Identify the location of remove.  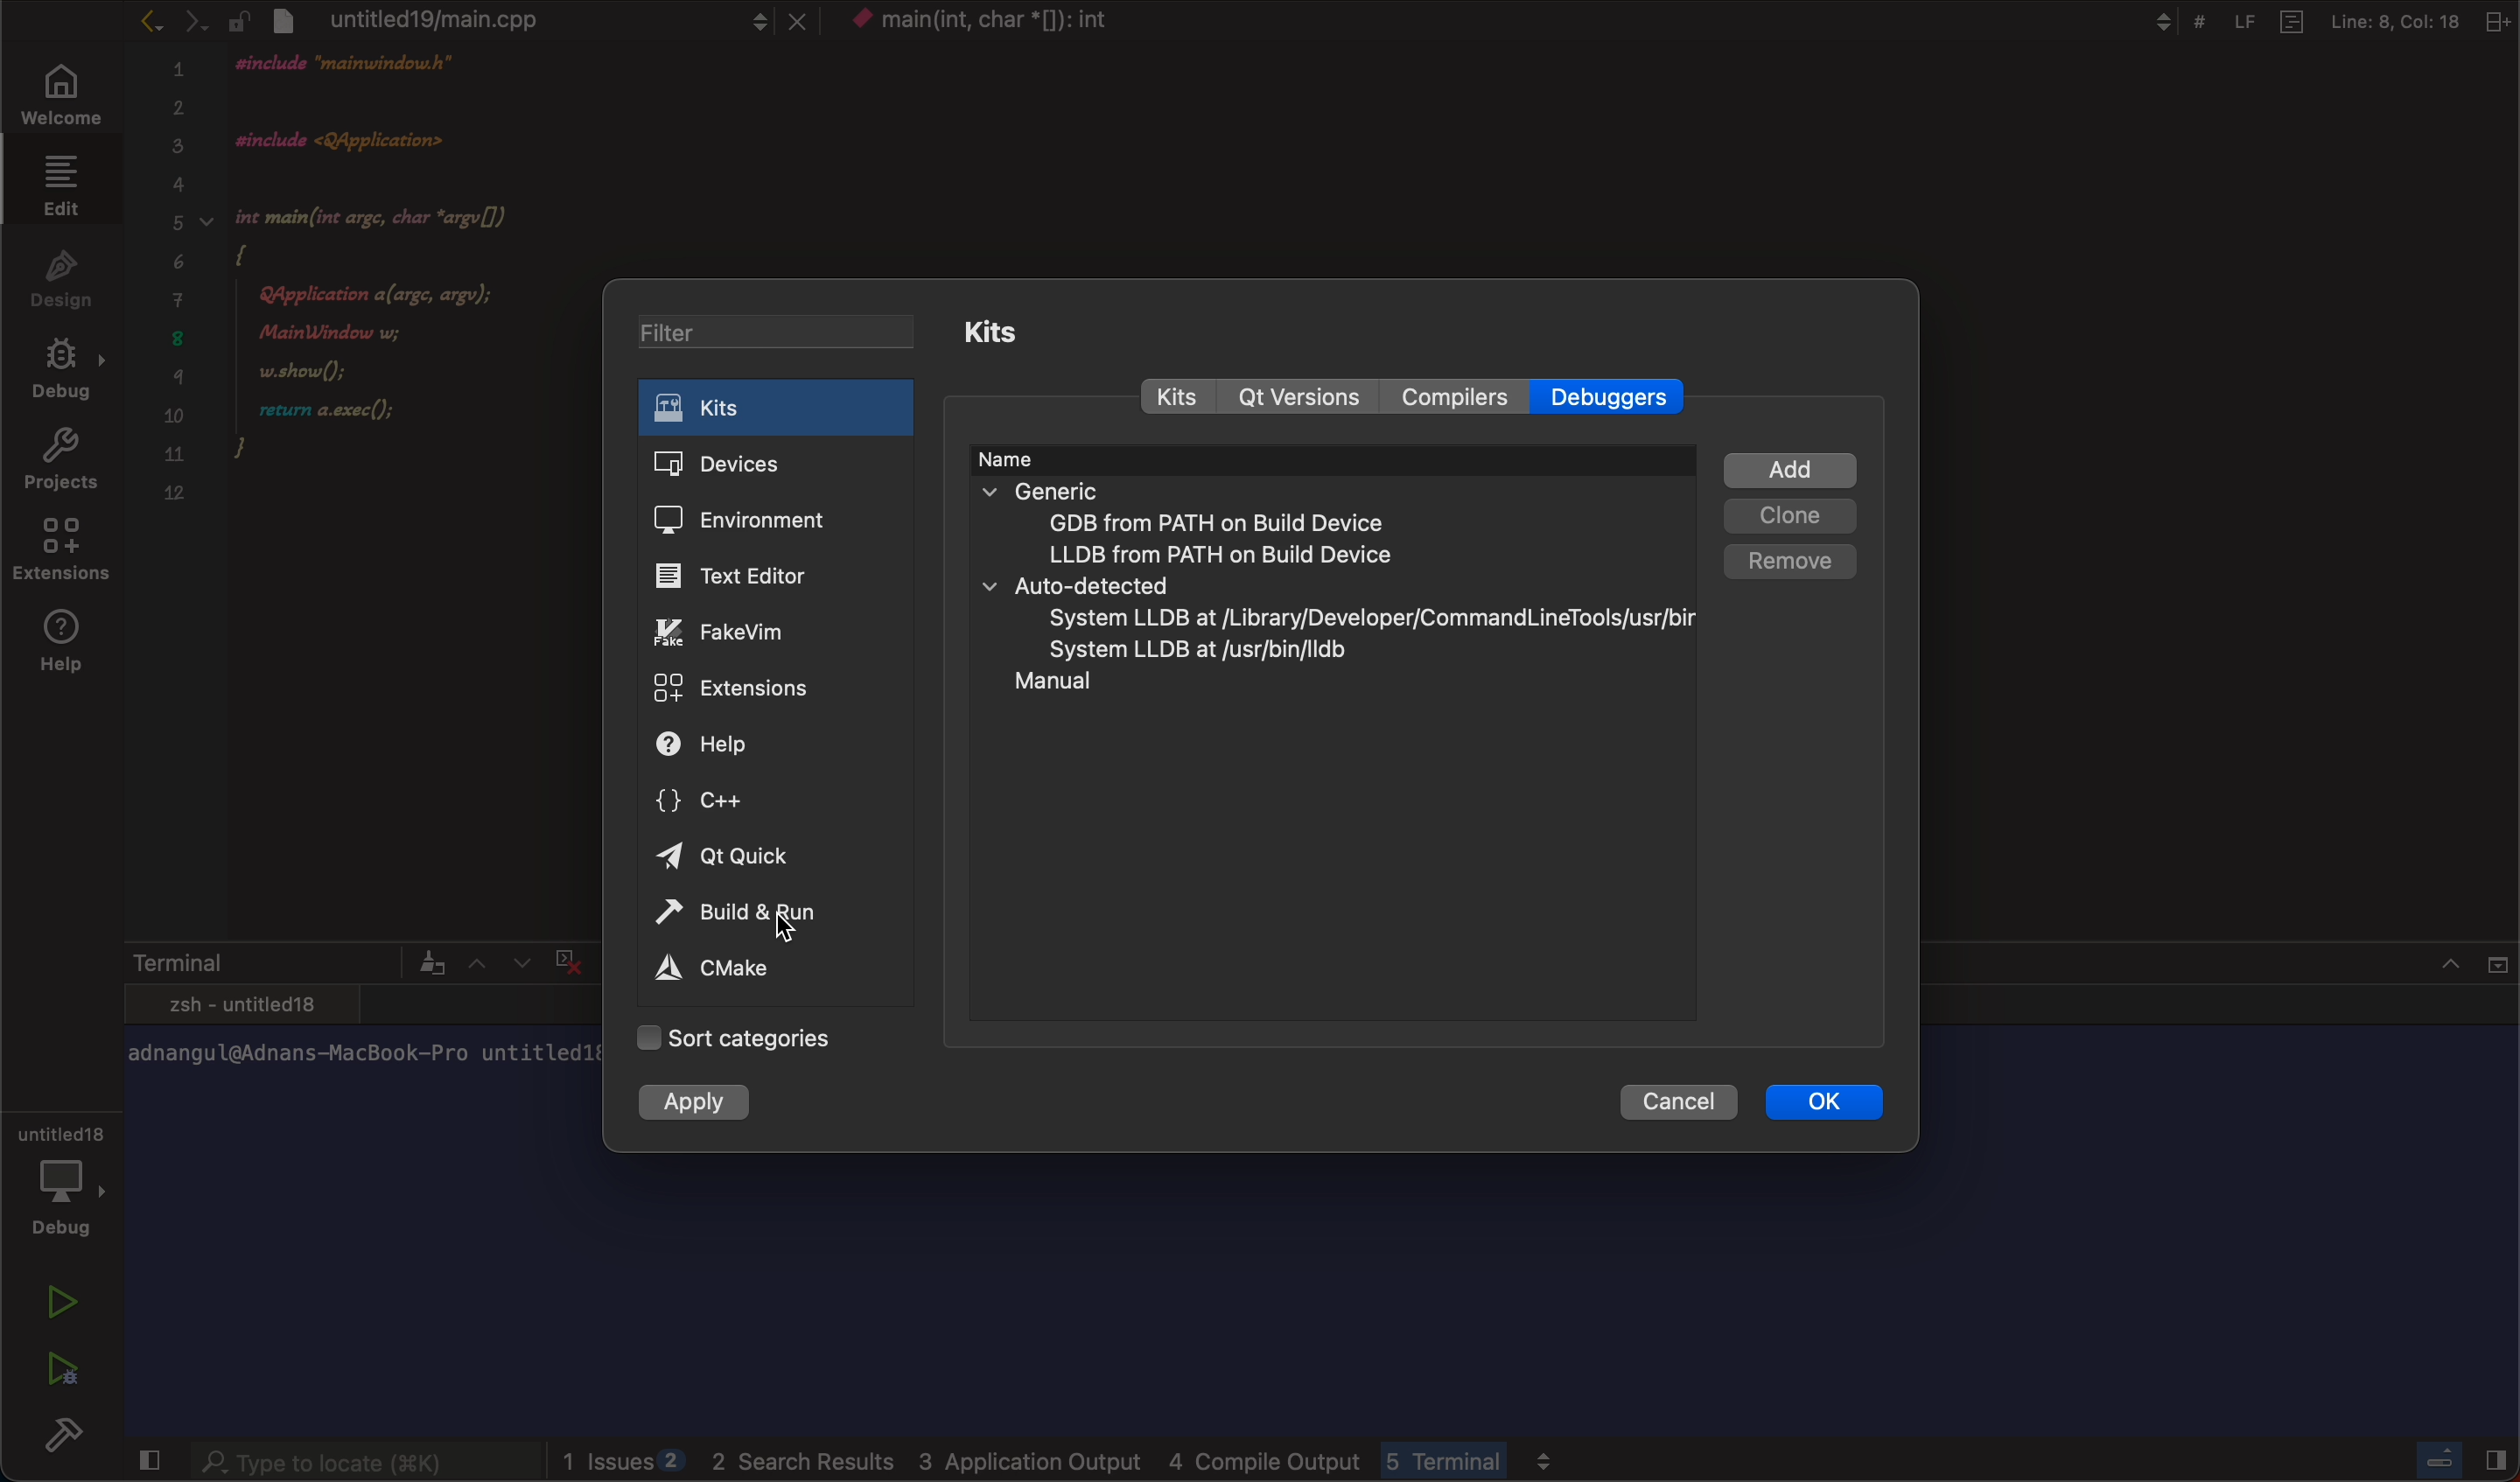
(1790, 556).